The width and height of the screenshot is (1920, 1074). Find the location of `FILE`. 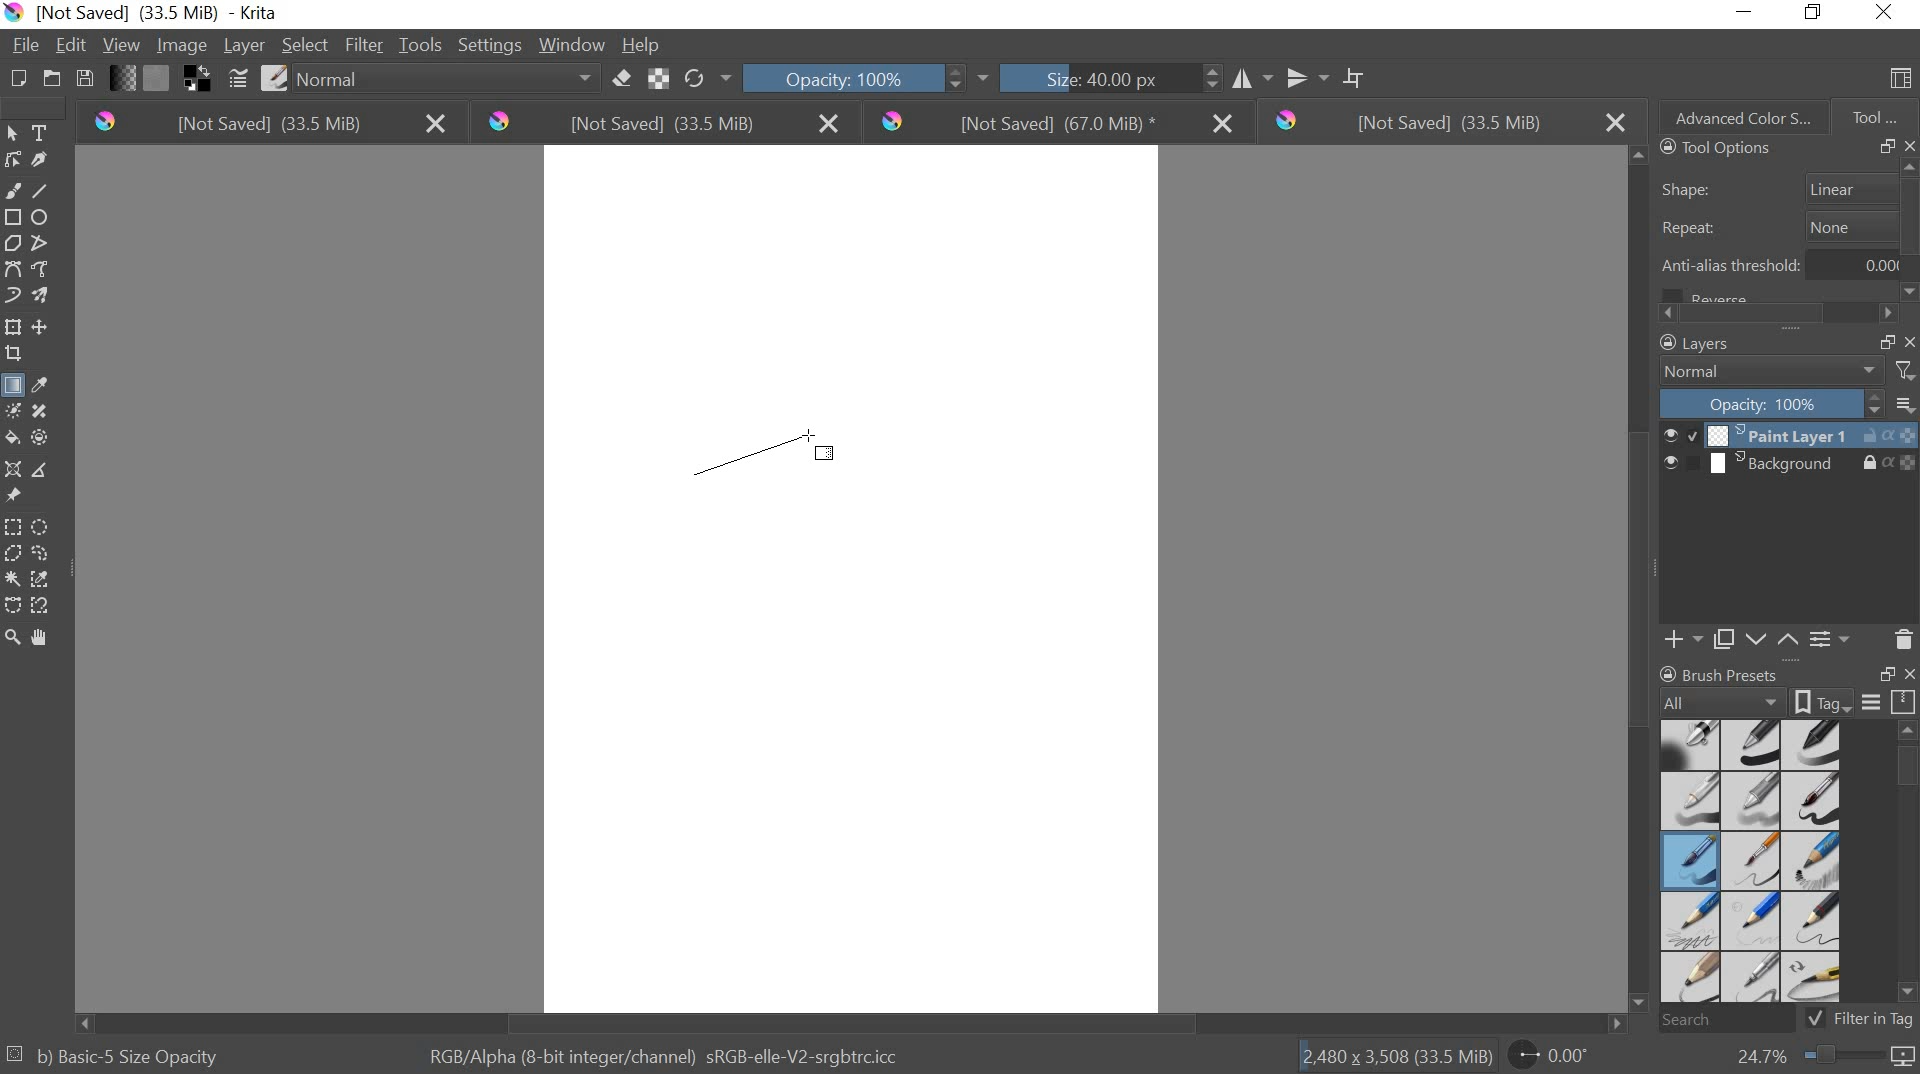

FILE is located at coordinates (24, 45).